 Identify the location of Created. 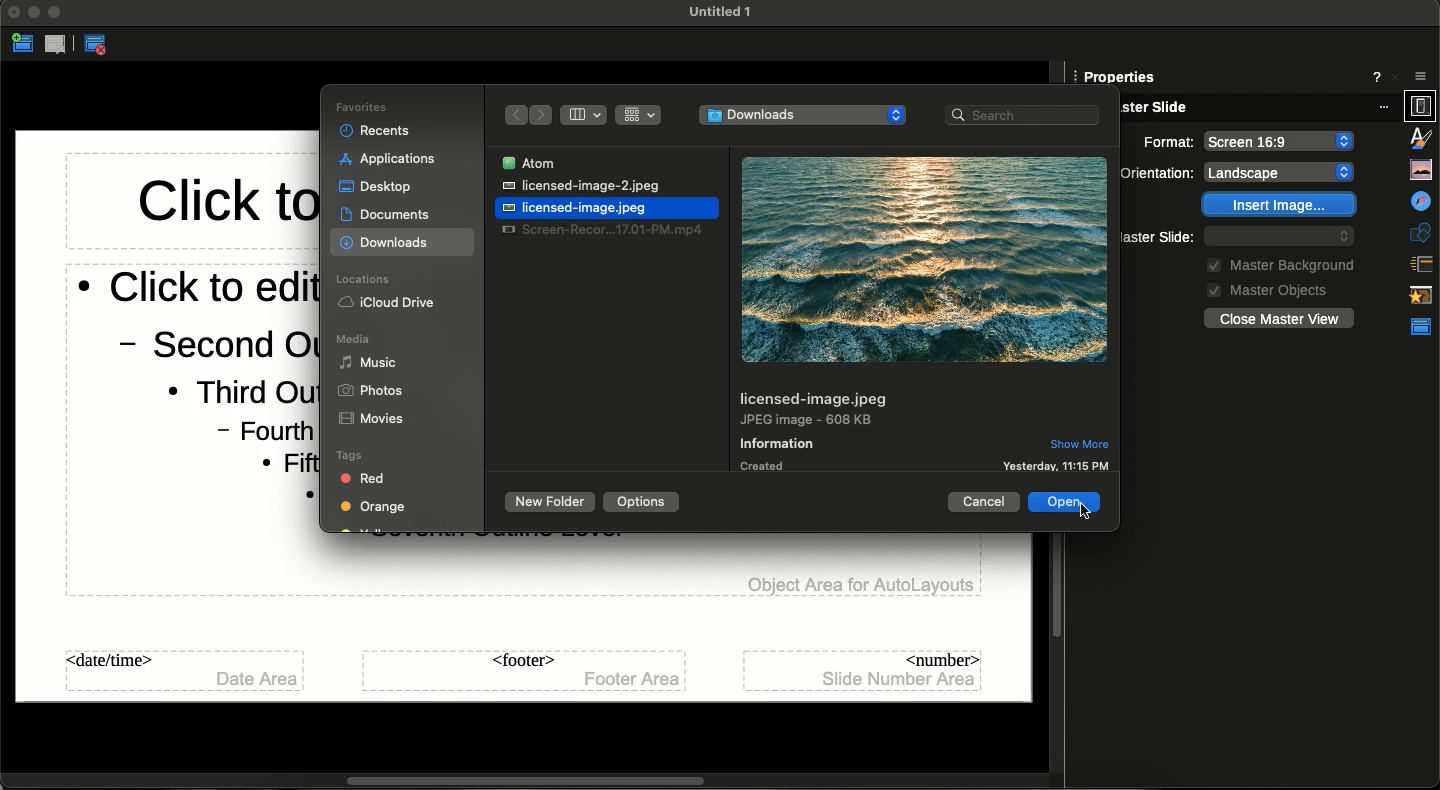
(924, 465).